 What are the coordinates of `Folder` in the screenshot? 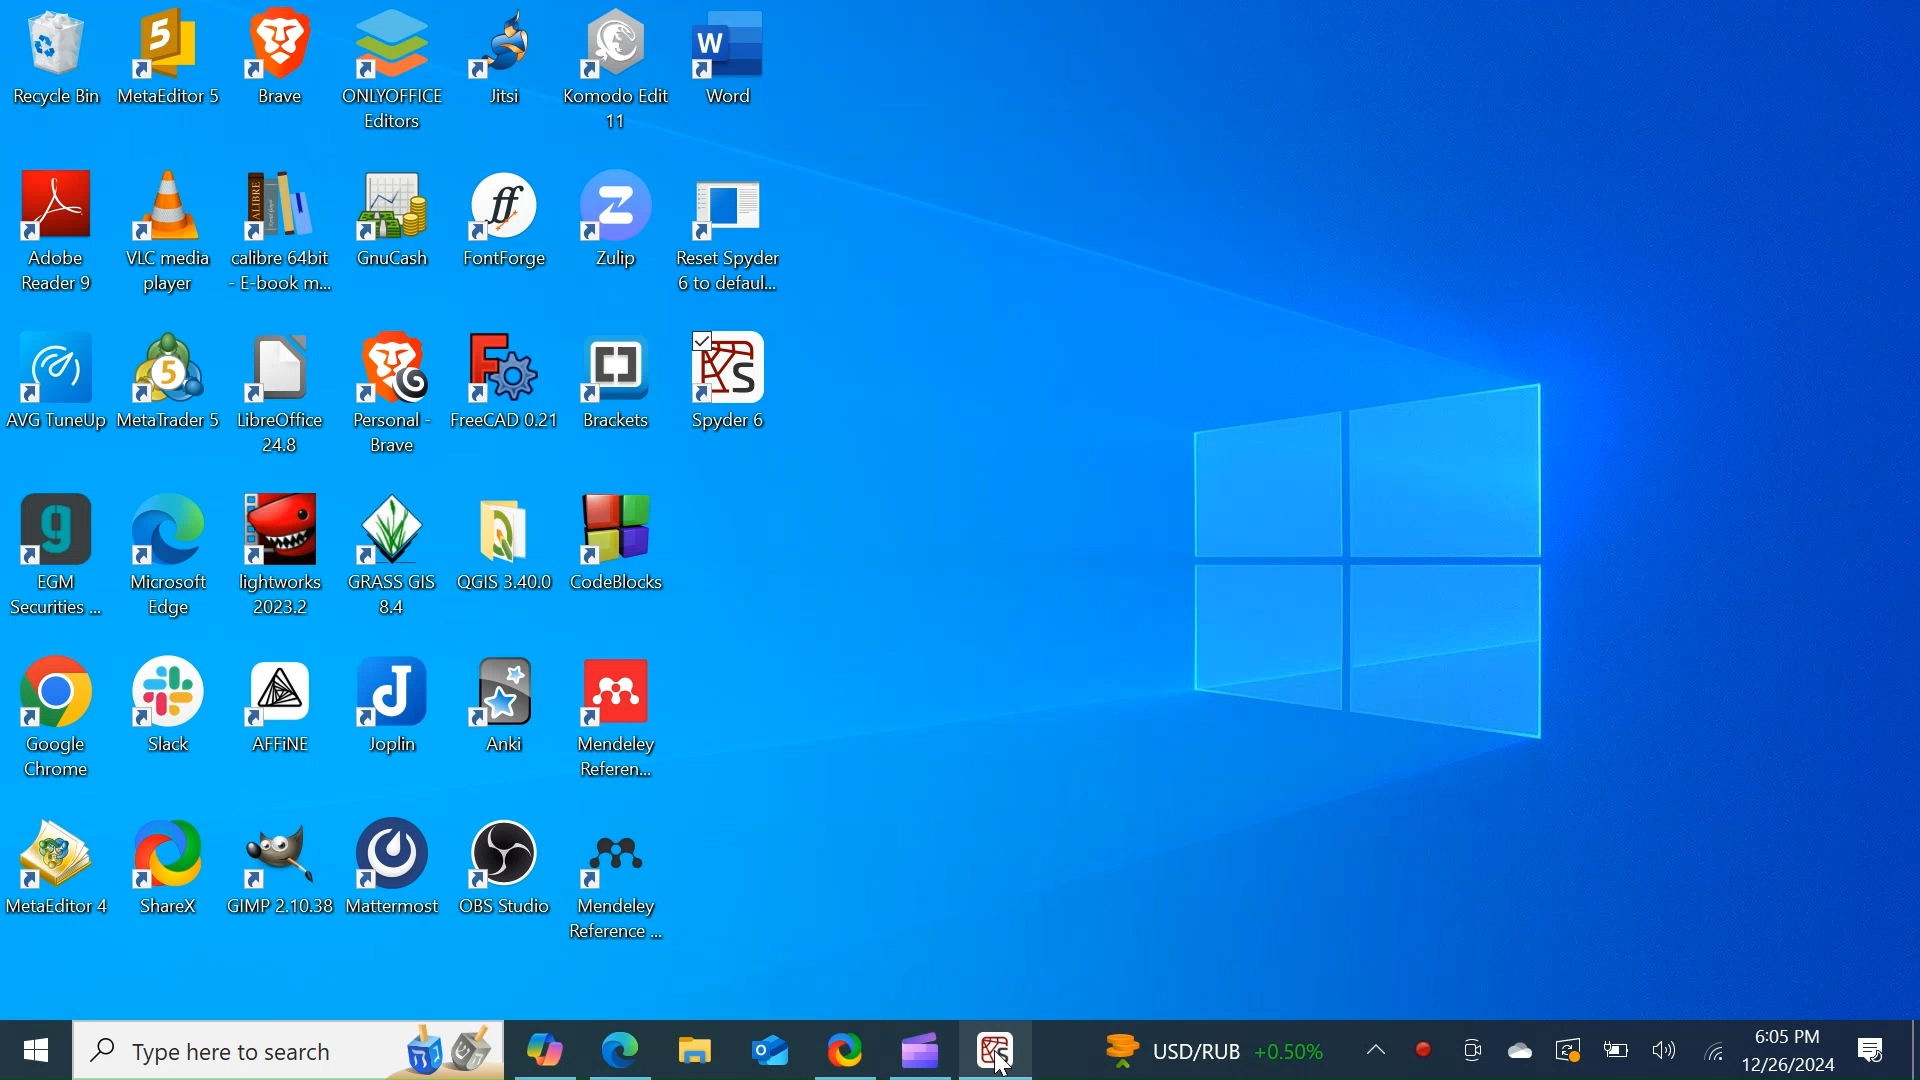 It's located at (511, 562).